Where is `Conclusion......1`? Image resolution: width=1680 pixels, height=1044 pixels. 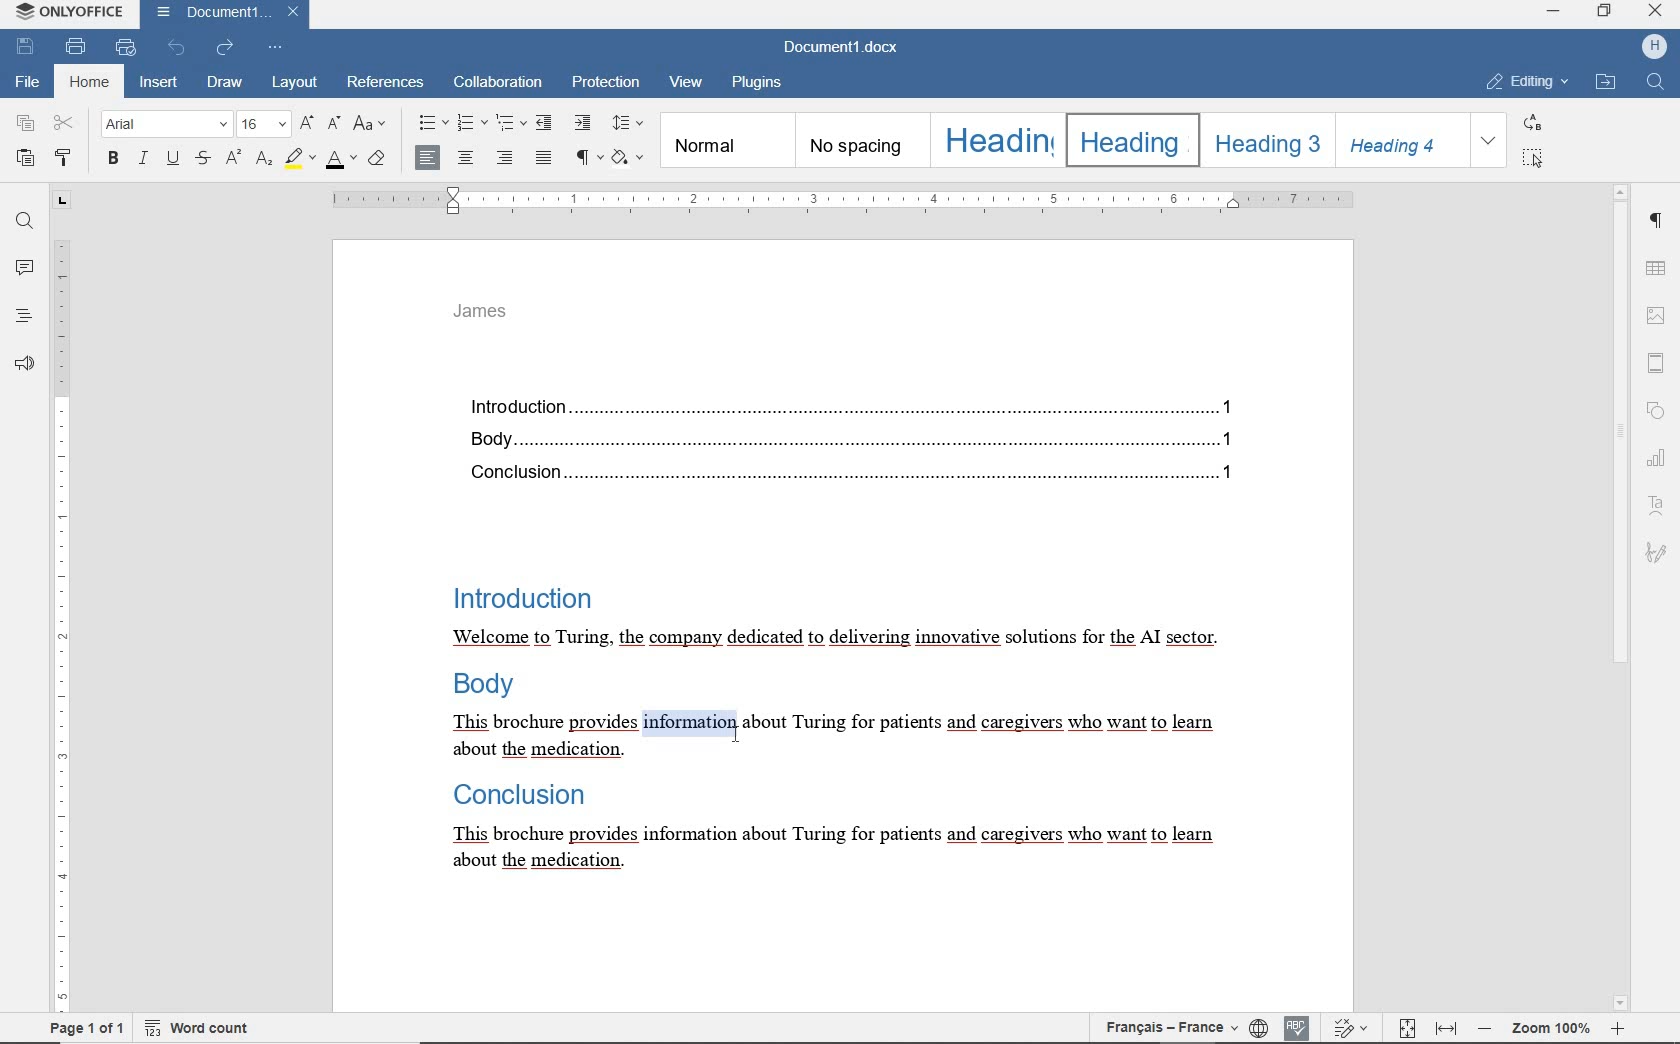 Conclusion......1 is located at coordinates (844, 474).